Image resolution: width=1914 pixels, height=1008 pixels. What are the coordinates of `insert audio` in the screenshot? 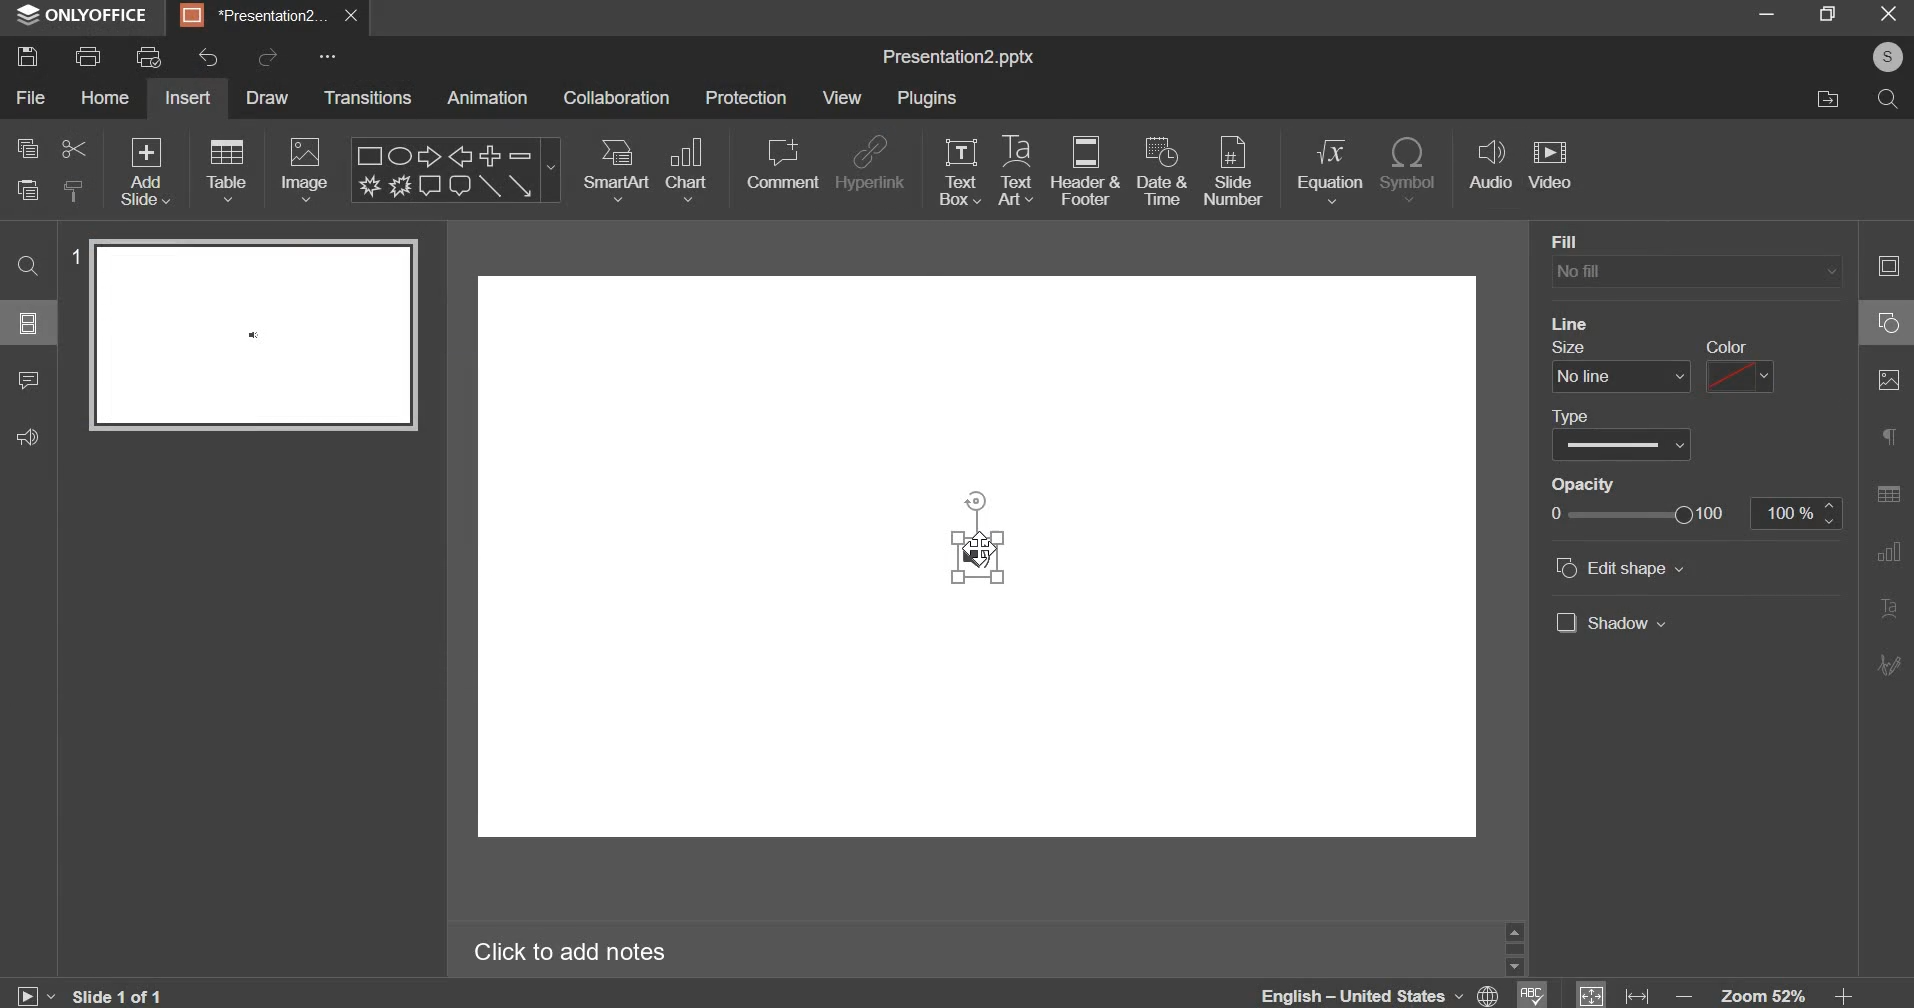 It's located at (1492, 167).